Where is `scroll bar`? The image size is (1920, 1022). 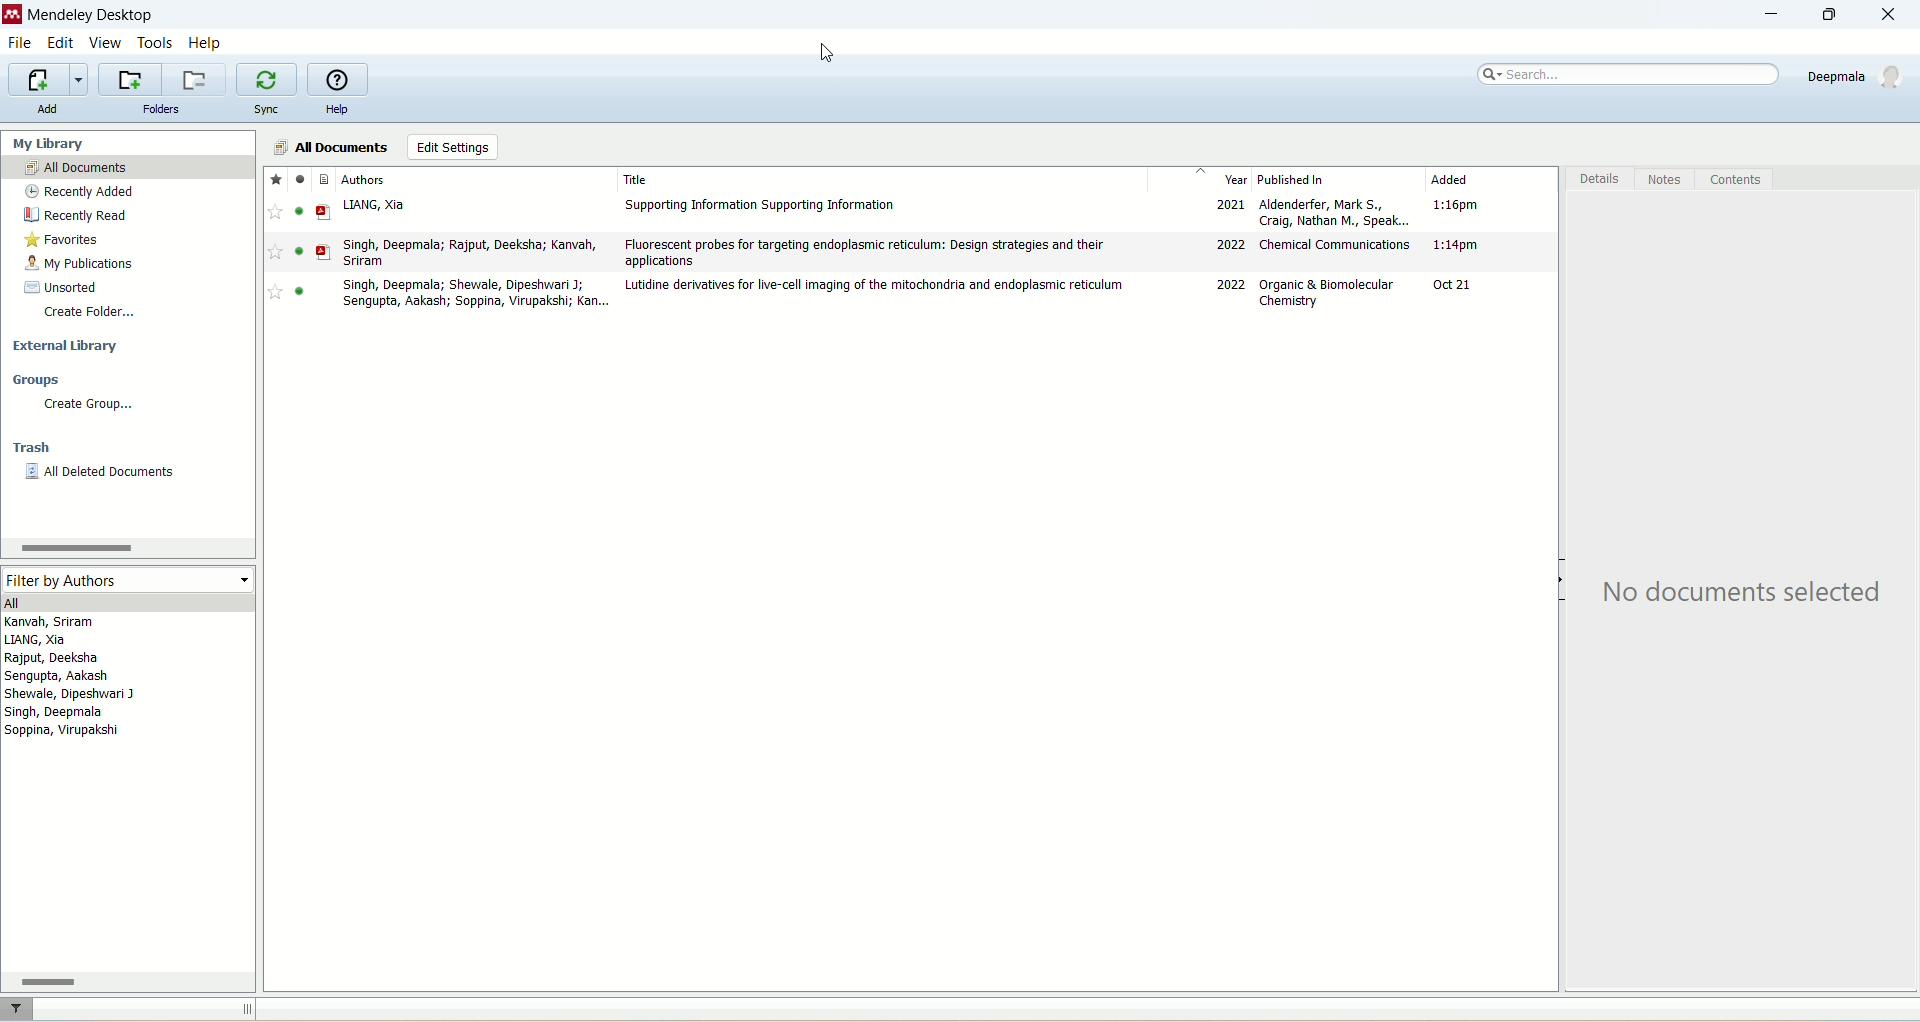 scroll bar is located at coordinates (126, 548).